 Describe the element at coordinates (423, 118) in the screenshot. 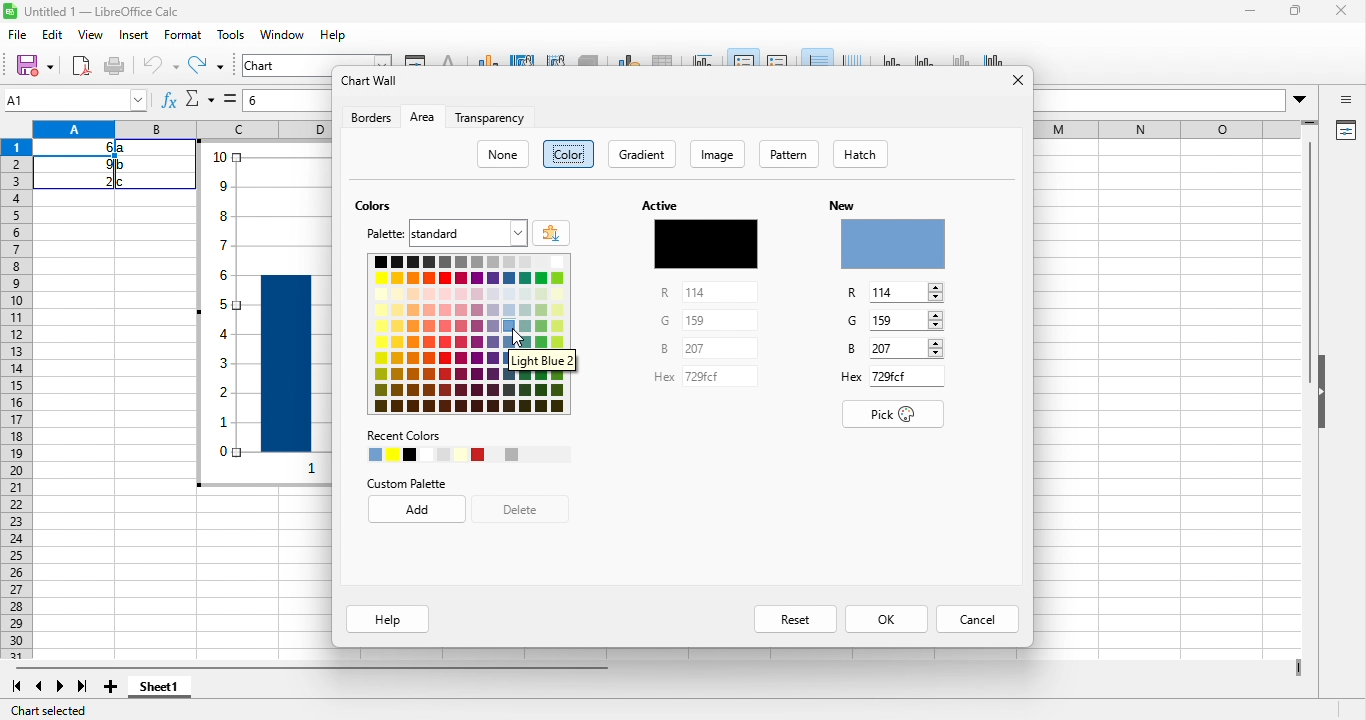

I see `area` at that location.